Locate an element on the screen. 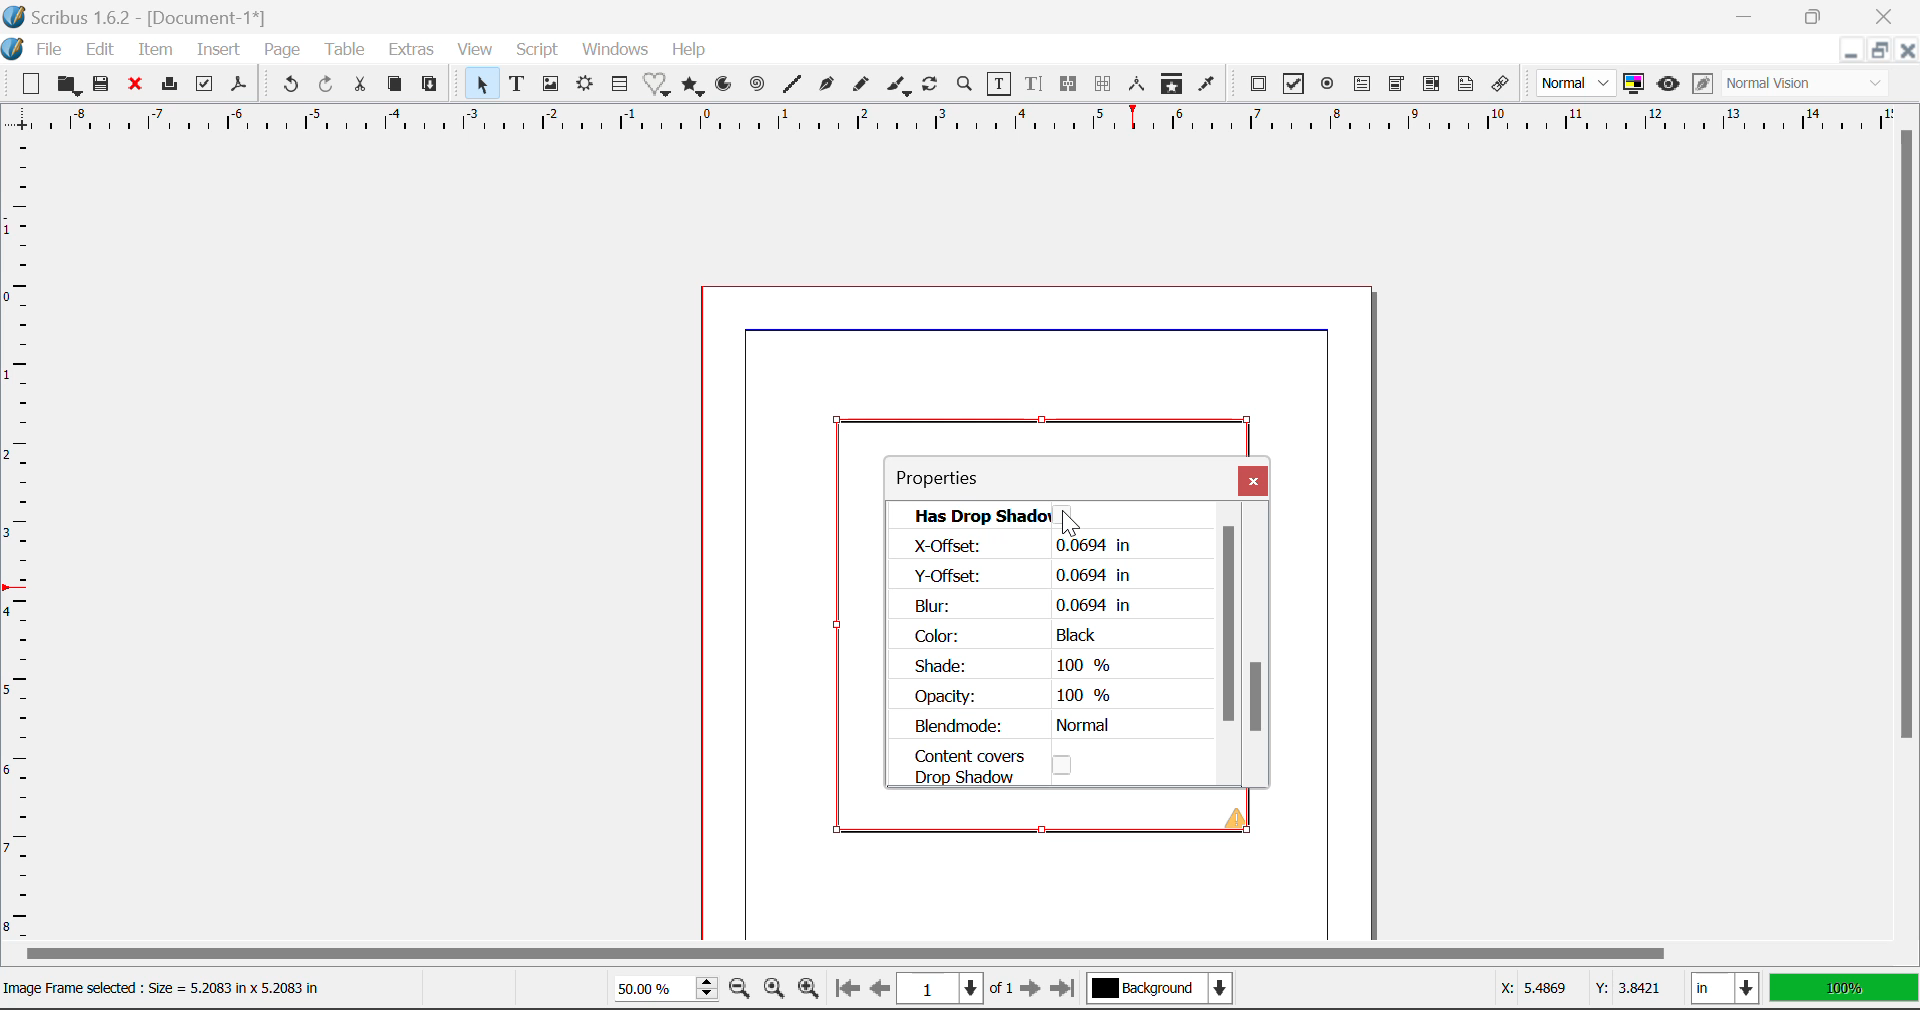 The image size is (1920, 1010). Item is located at coordinates (156, 51).